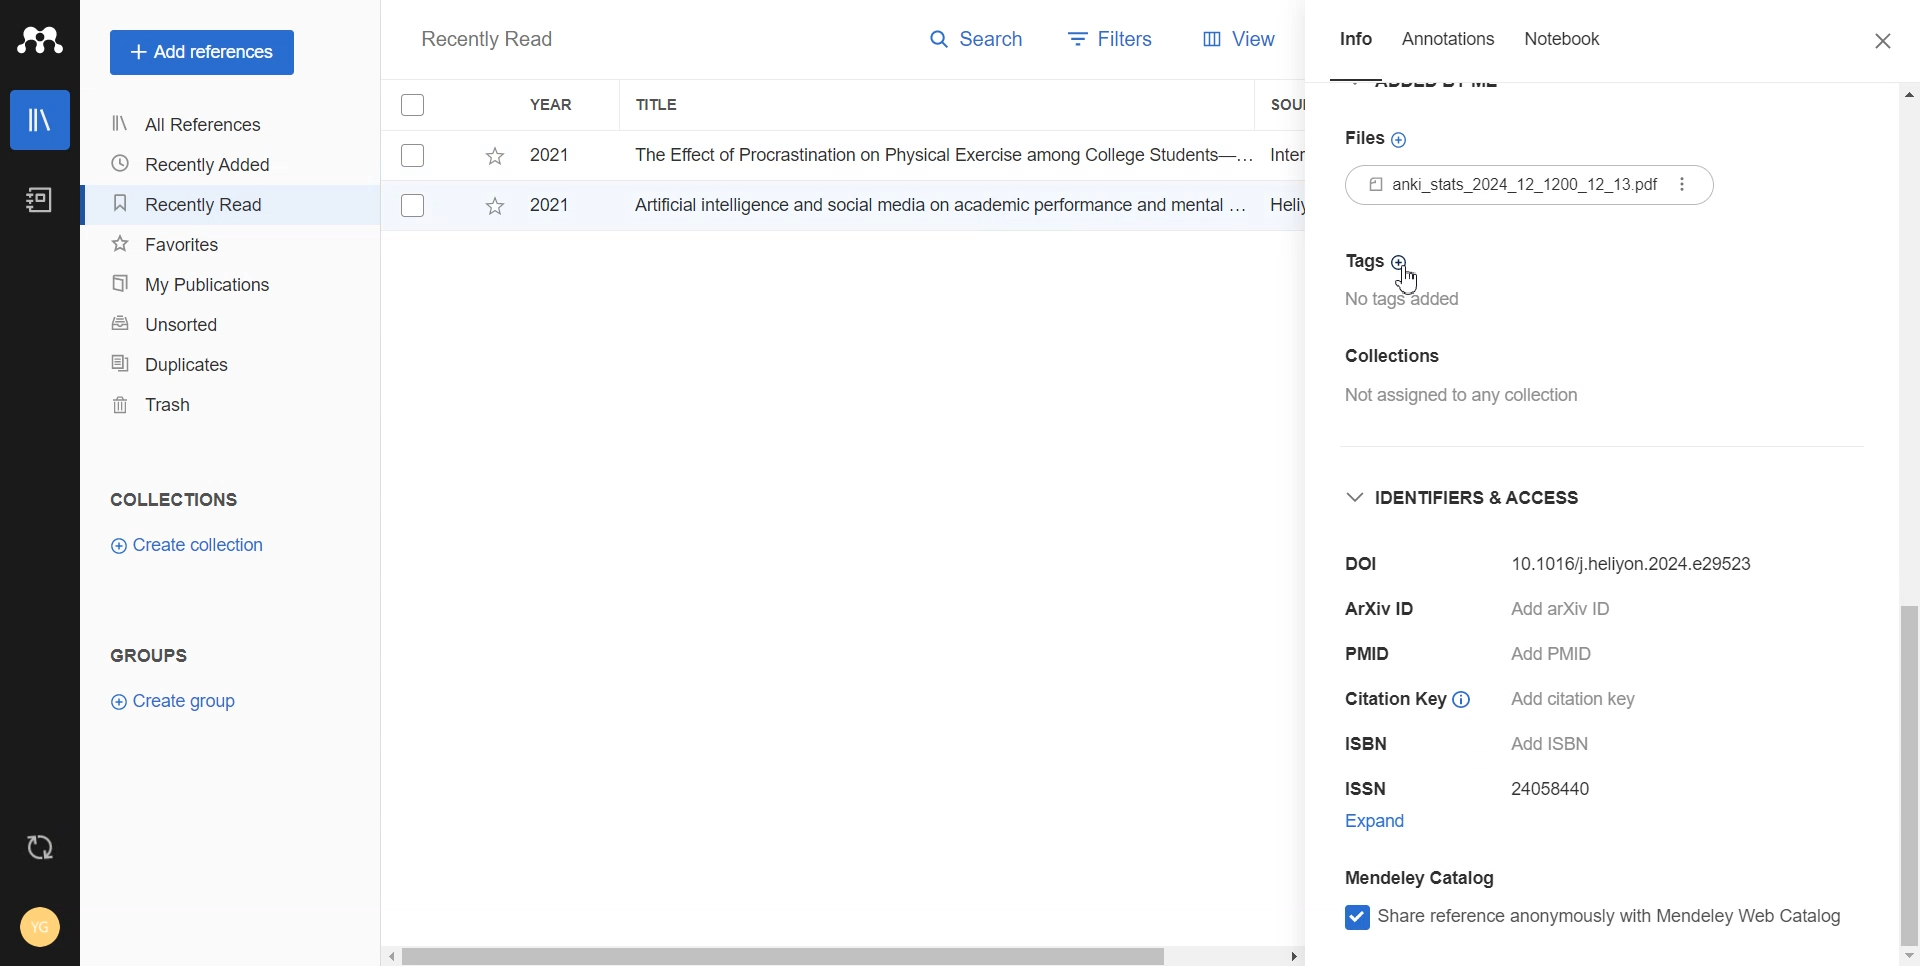 This screenshot has width=1920, height=966. Describe the element at coordinates (155, 655) in the screenshot. I see `Groups` at that location.